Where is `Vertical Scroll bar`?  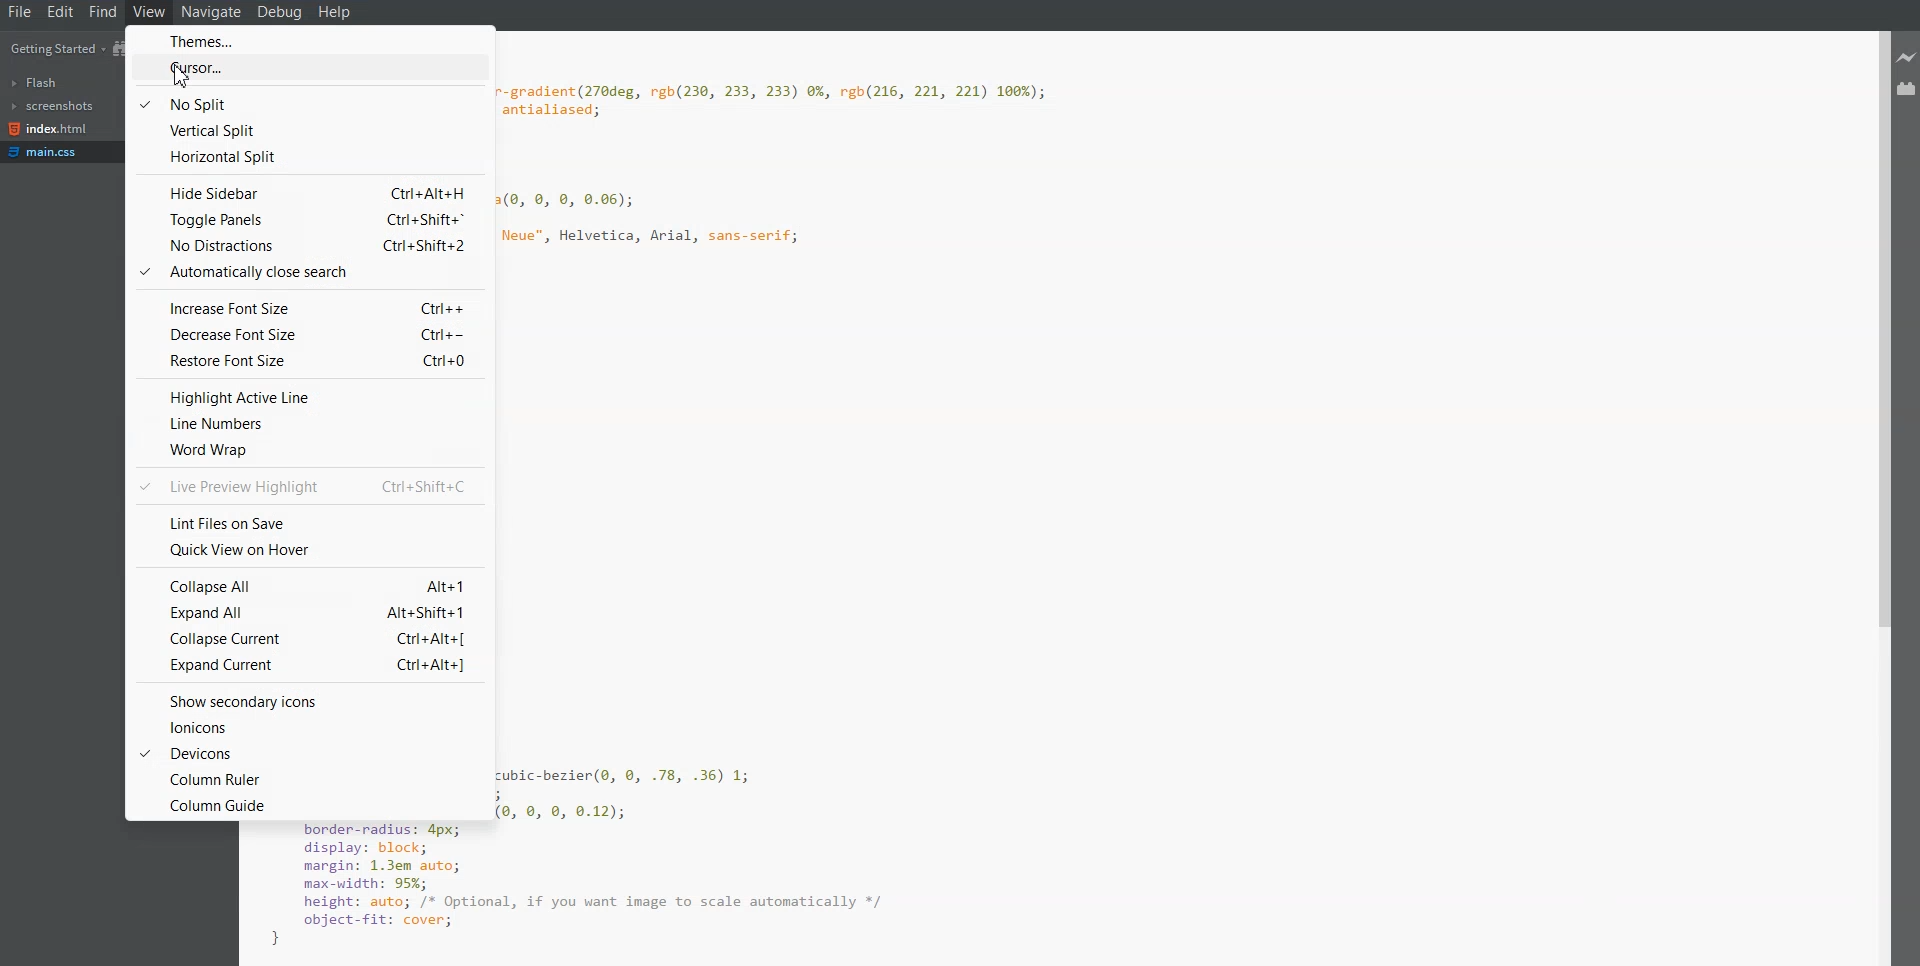
Vertical Scroll bar is located at coordinates (1877, 498).